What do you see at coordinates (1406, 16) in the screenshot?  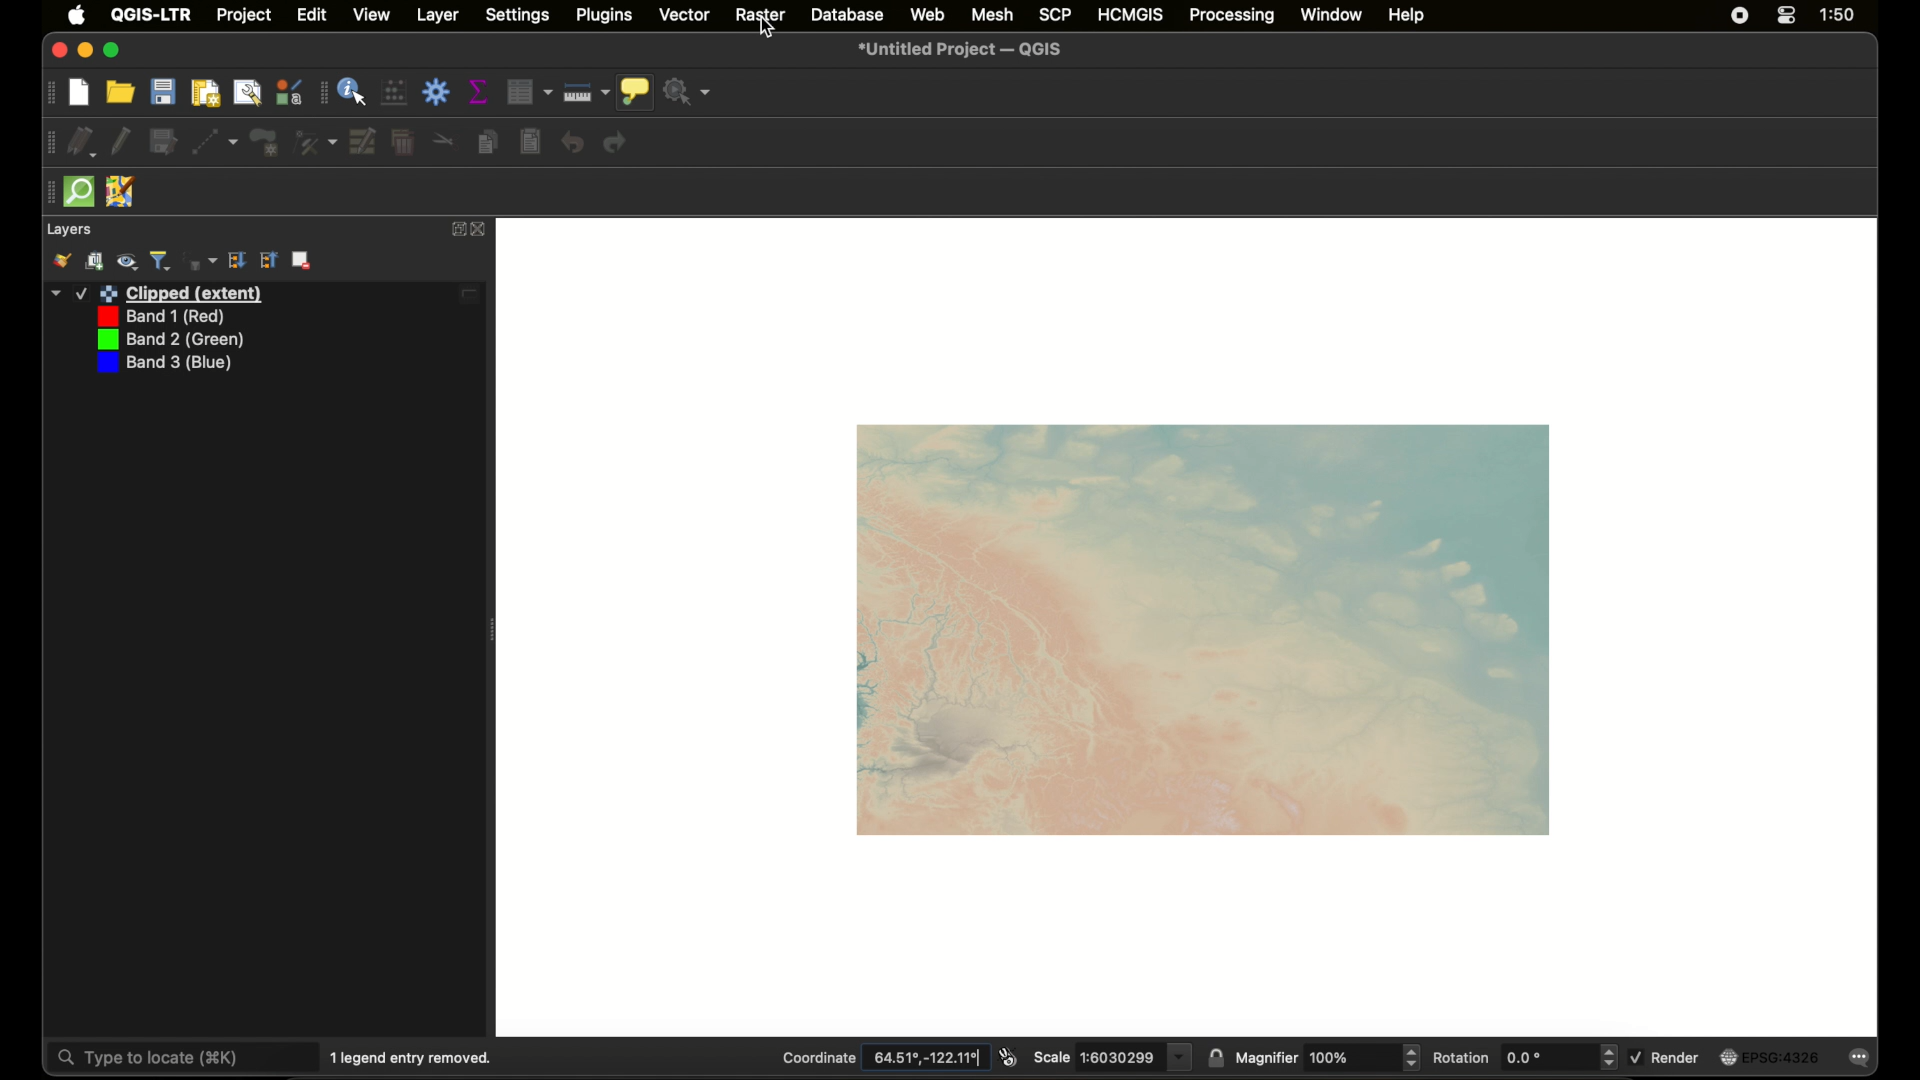 I see `help` at bounding box center [1406, 16].